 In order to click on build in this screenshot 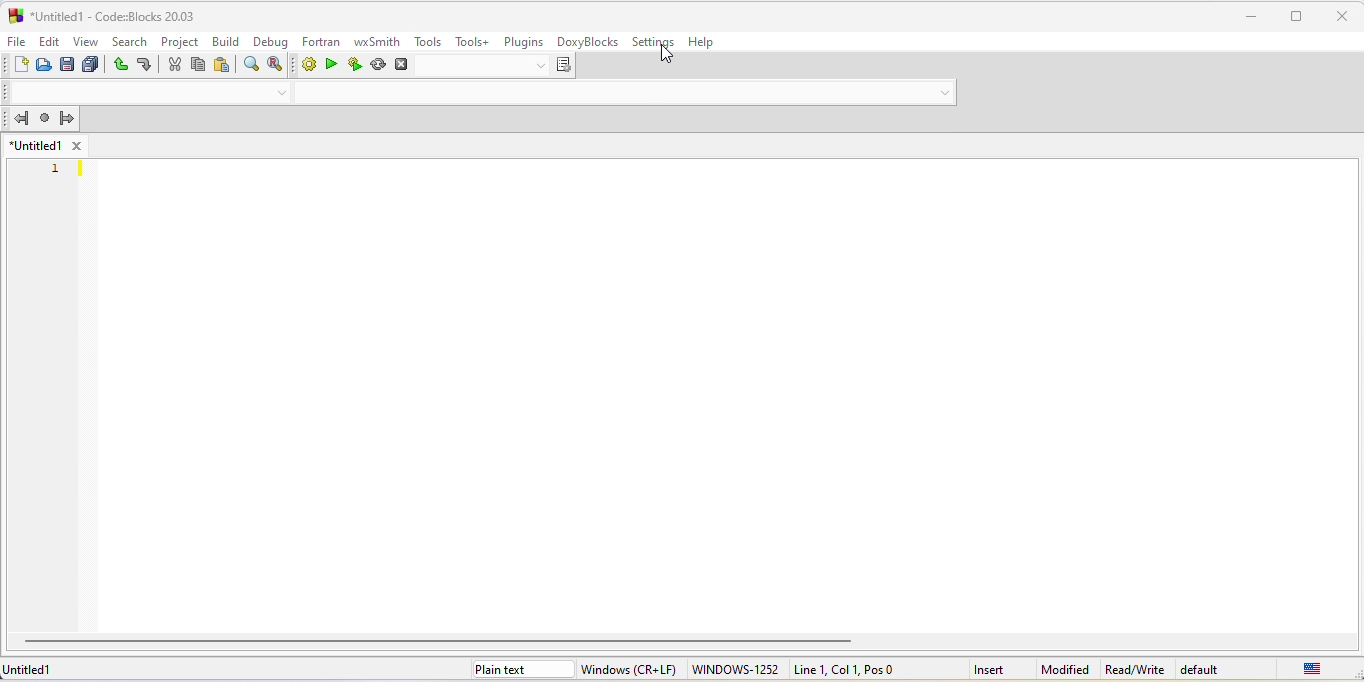, I will do `click(226, 42)`.